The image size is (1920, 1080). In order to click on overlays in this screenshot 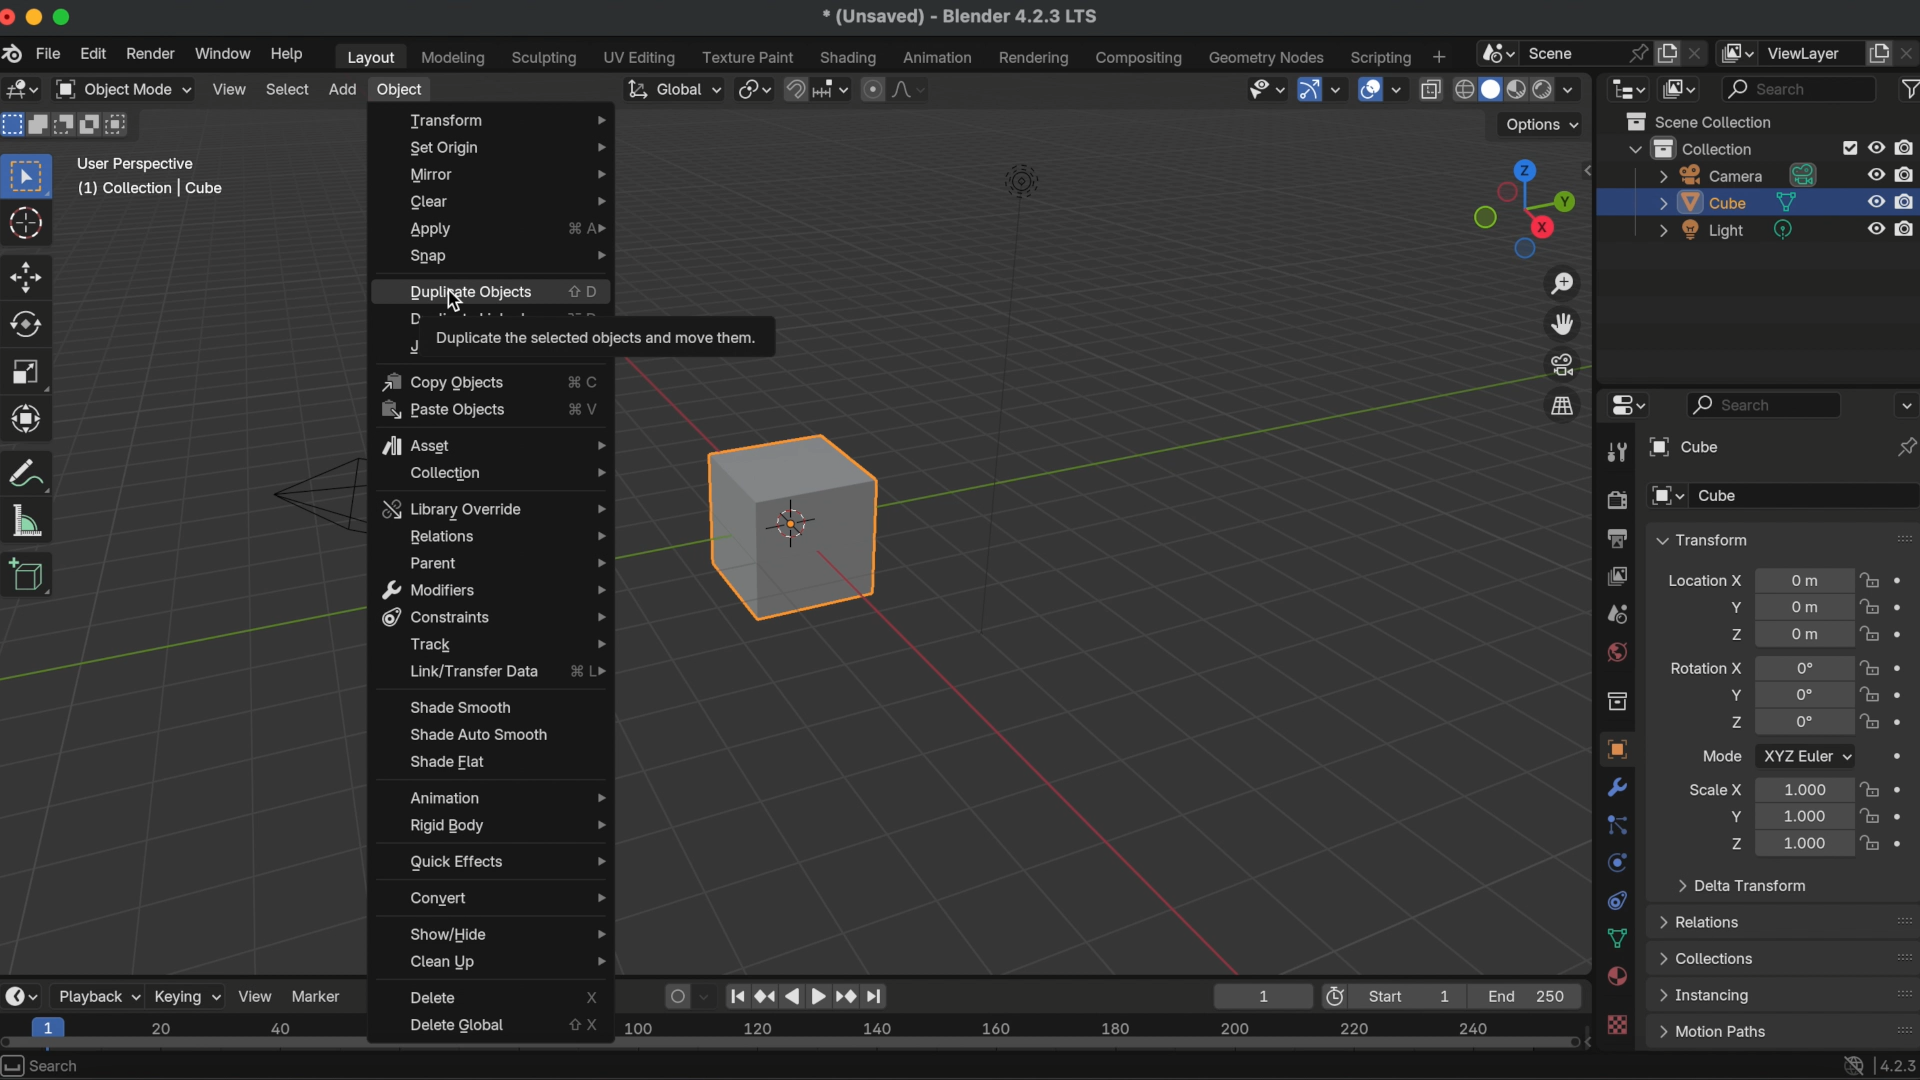, I will do `click(1399, 91)`.